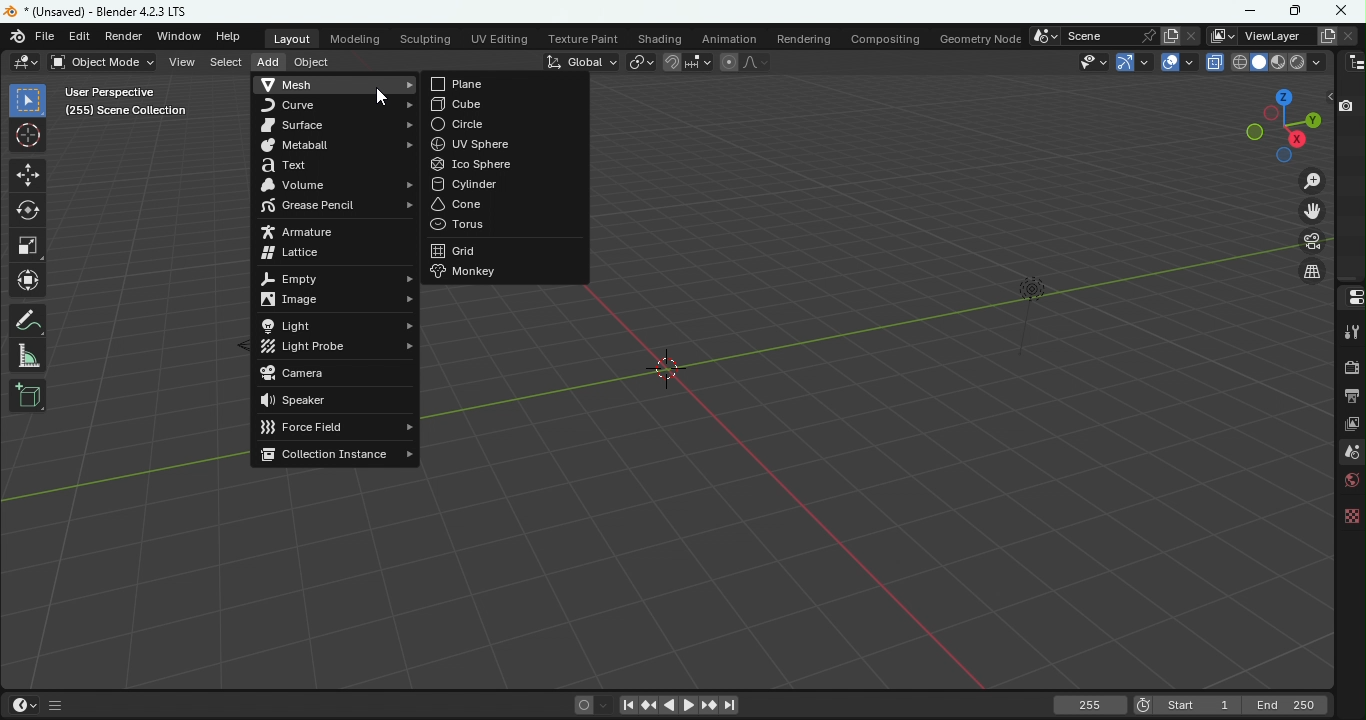 This screenshot has width=1366, height=720. I want to click on Workspace, so click(914, 376).